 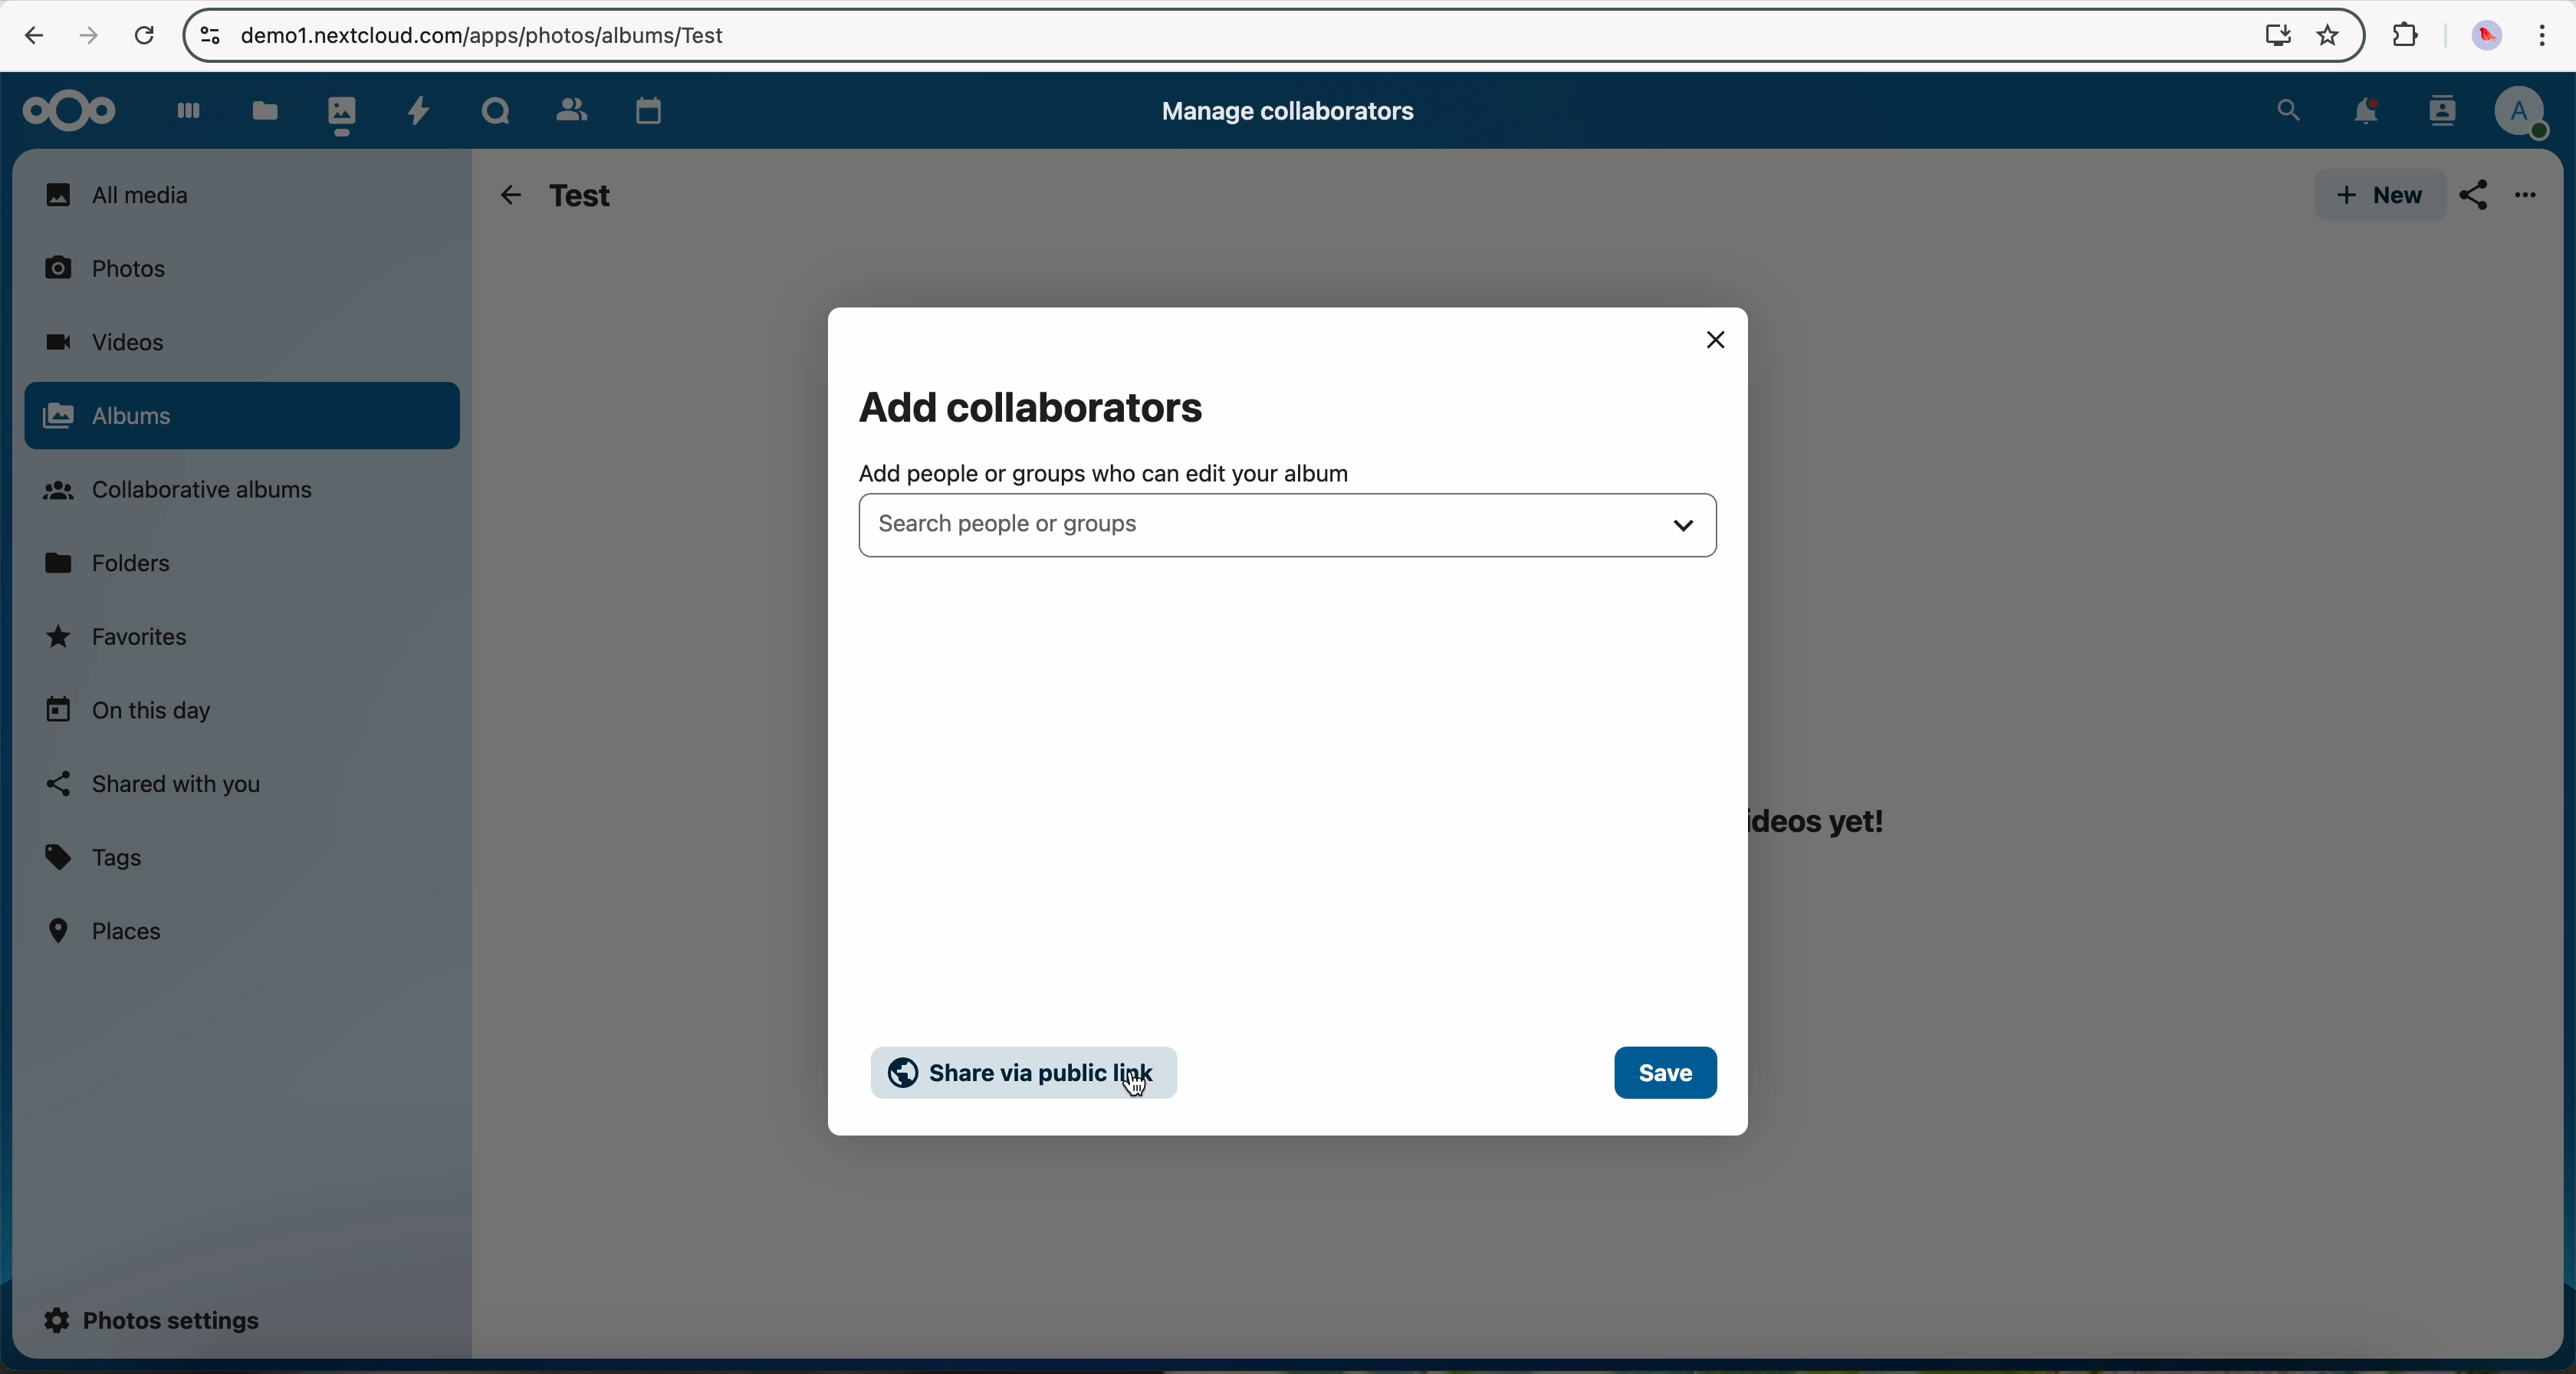 I want to click on activity, so click(x=418, y=108).